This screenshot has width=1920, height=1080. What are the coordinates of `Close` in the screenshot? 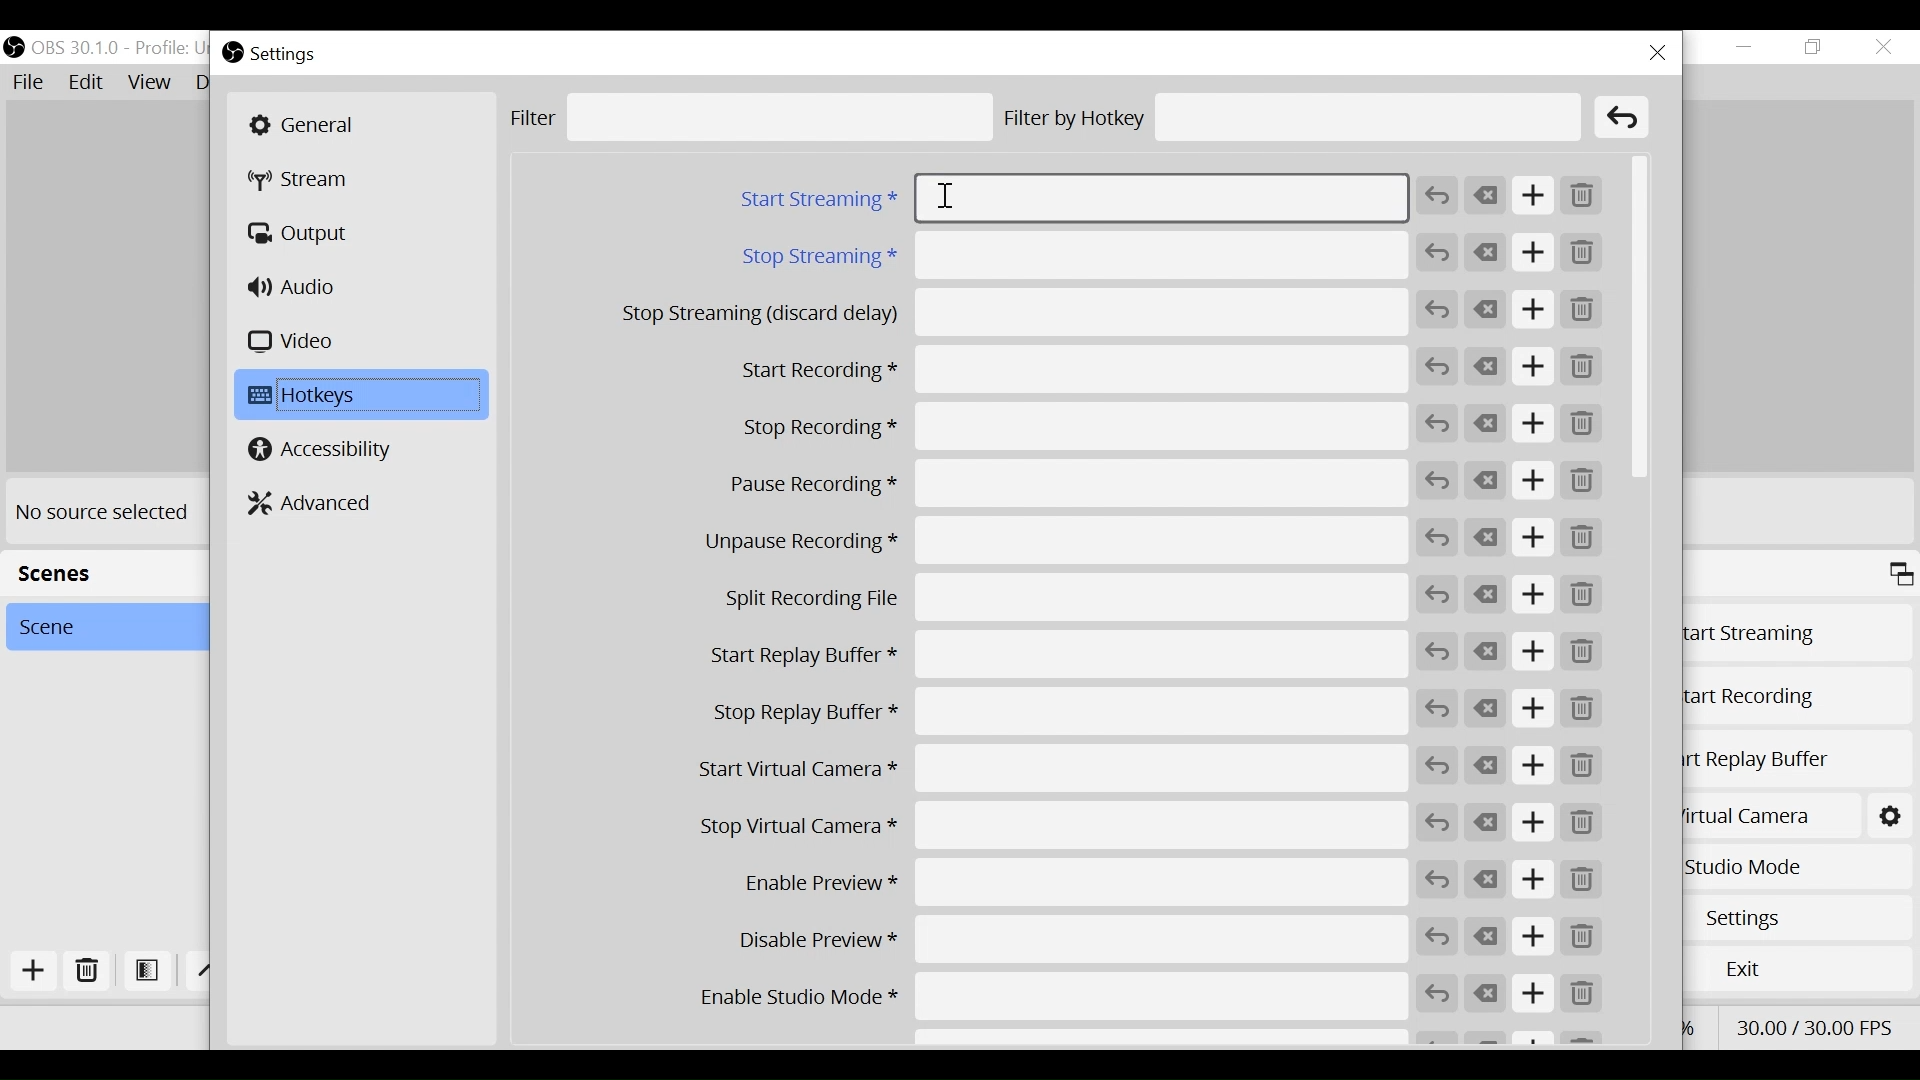 It's located at (1659, 53).